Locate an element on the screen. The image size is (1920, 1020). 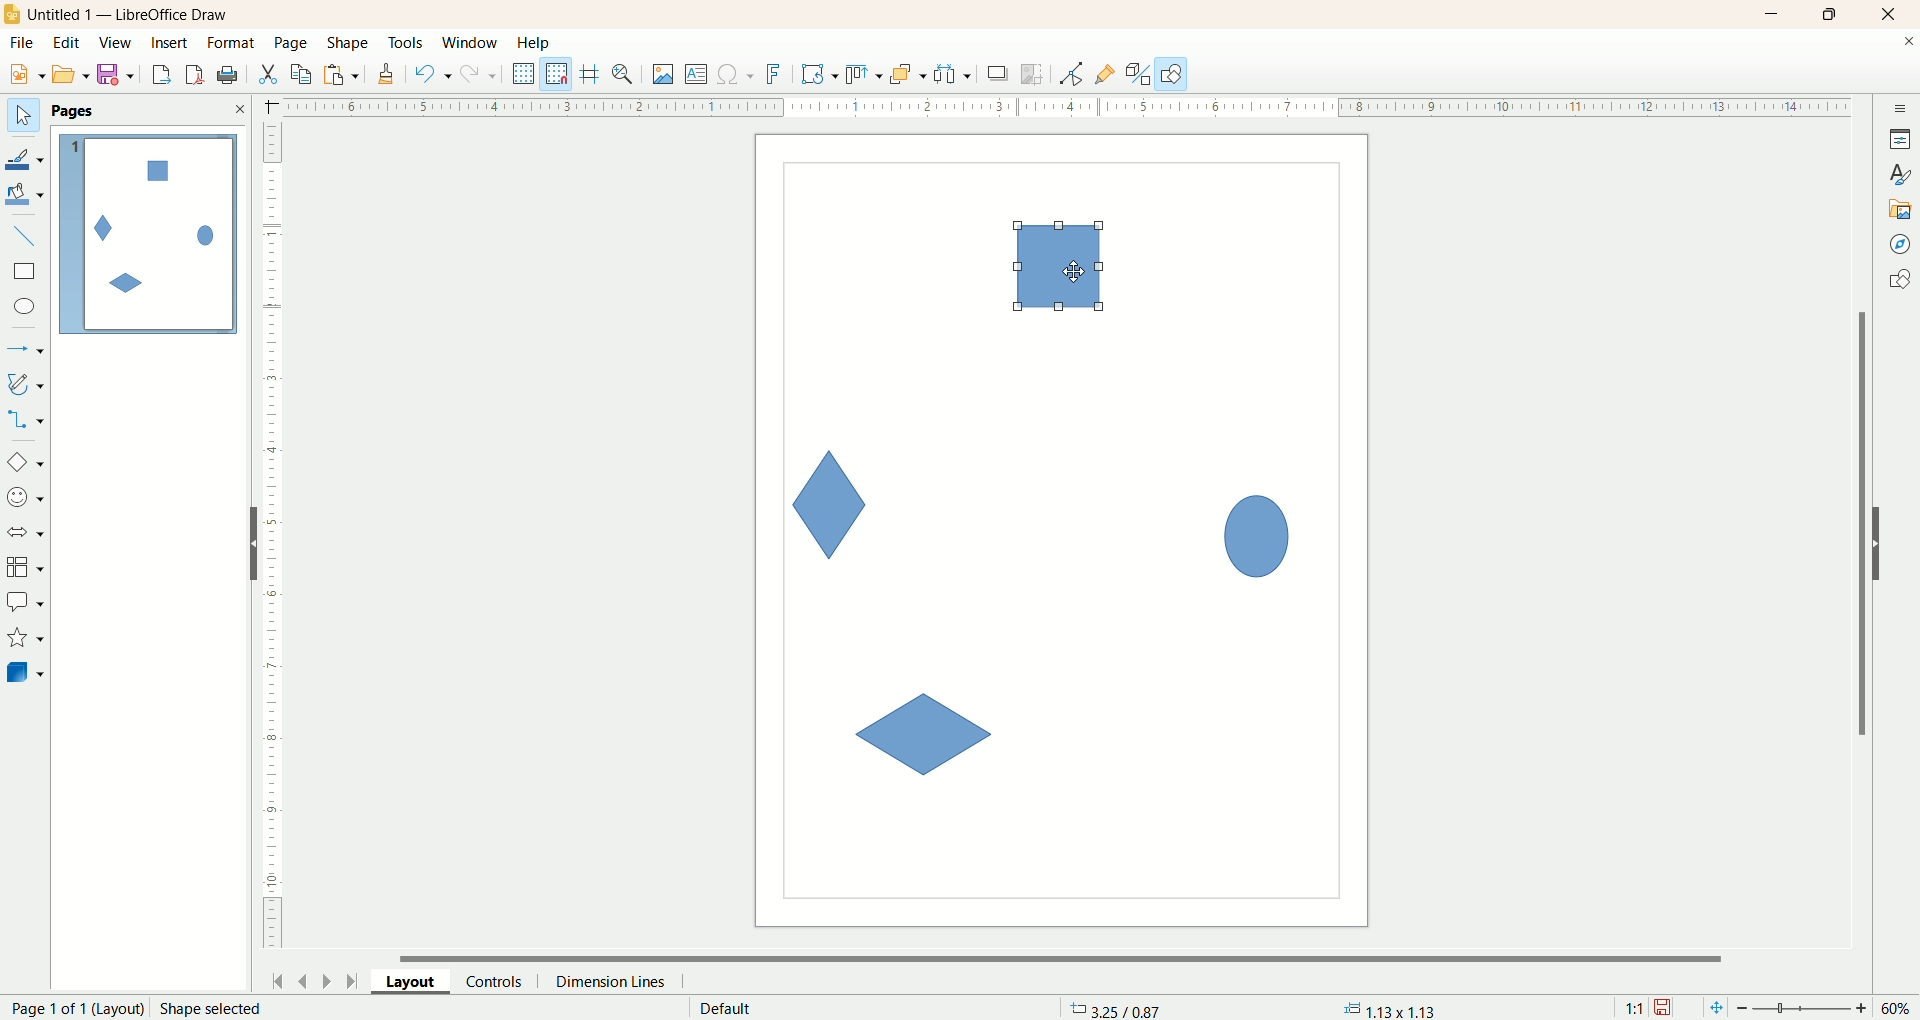
hide is located at coordinates (1887, 540).